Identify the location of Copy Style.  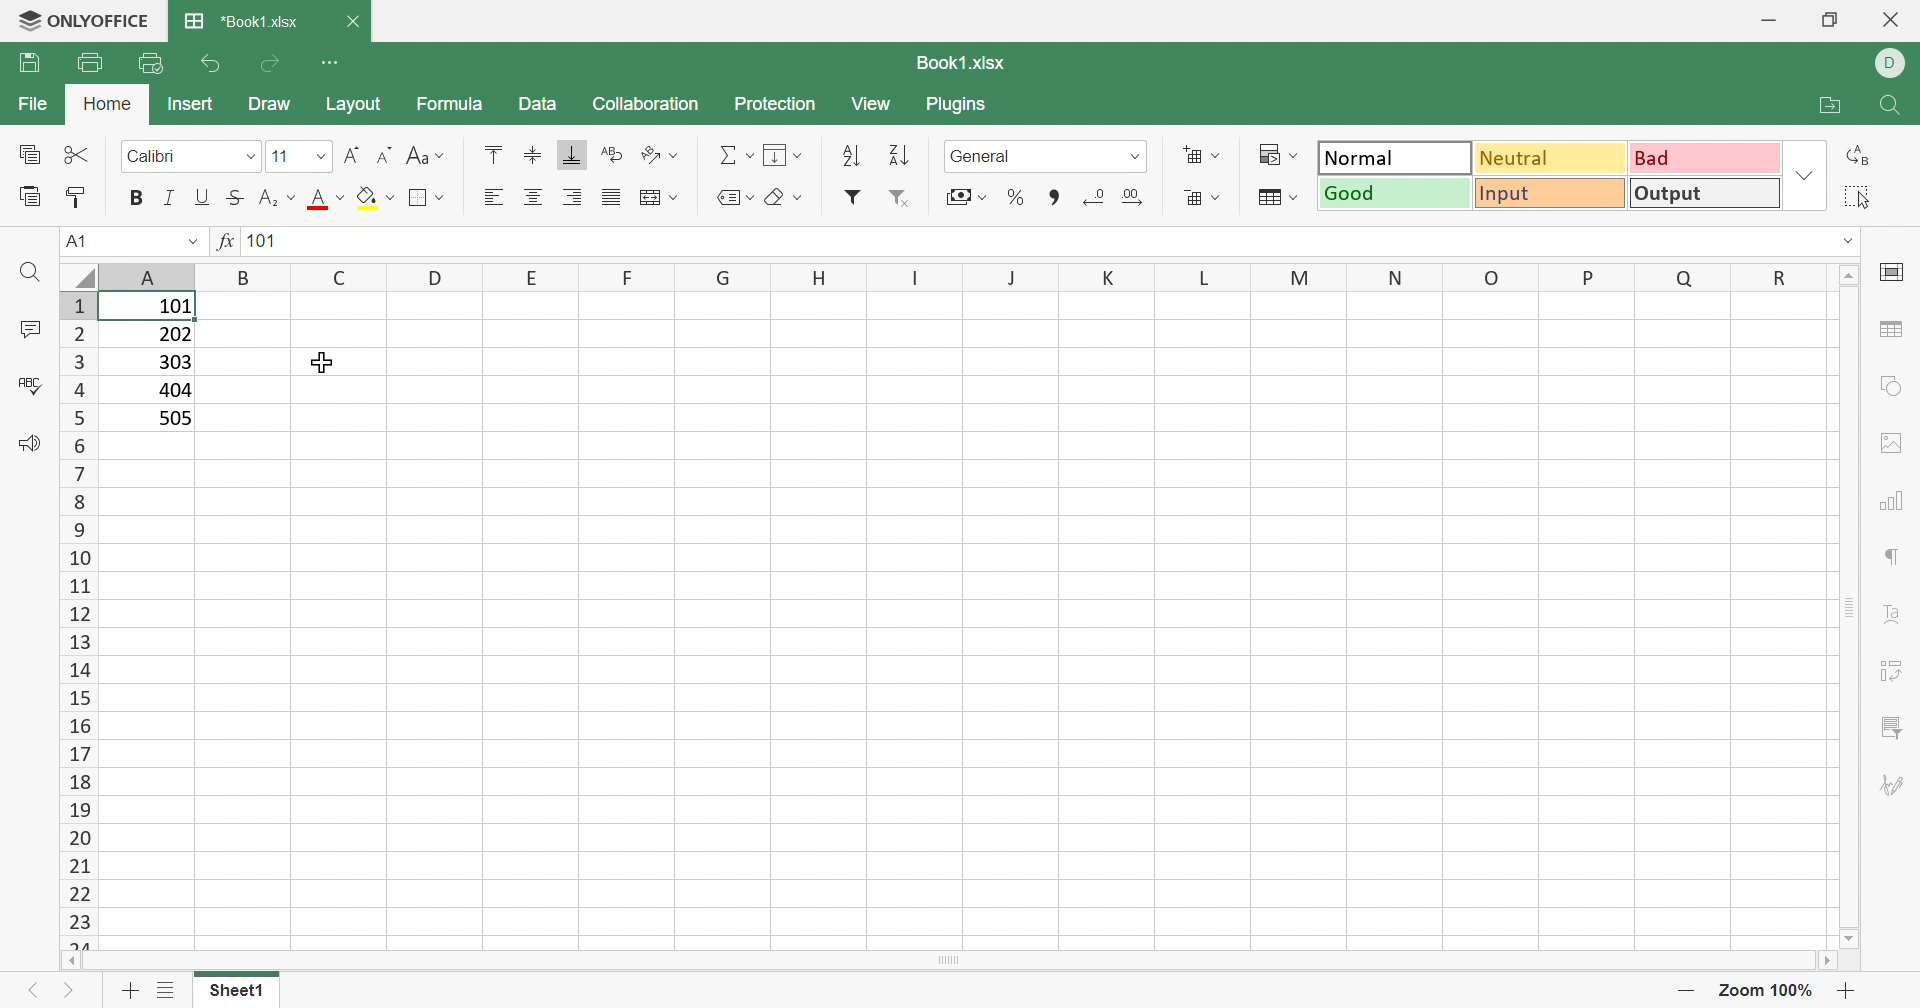
(80, 195).